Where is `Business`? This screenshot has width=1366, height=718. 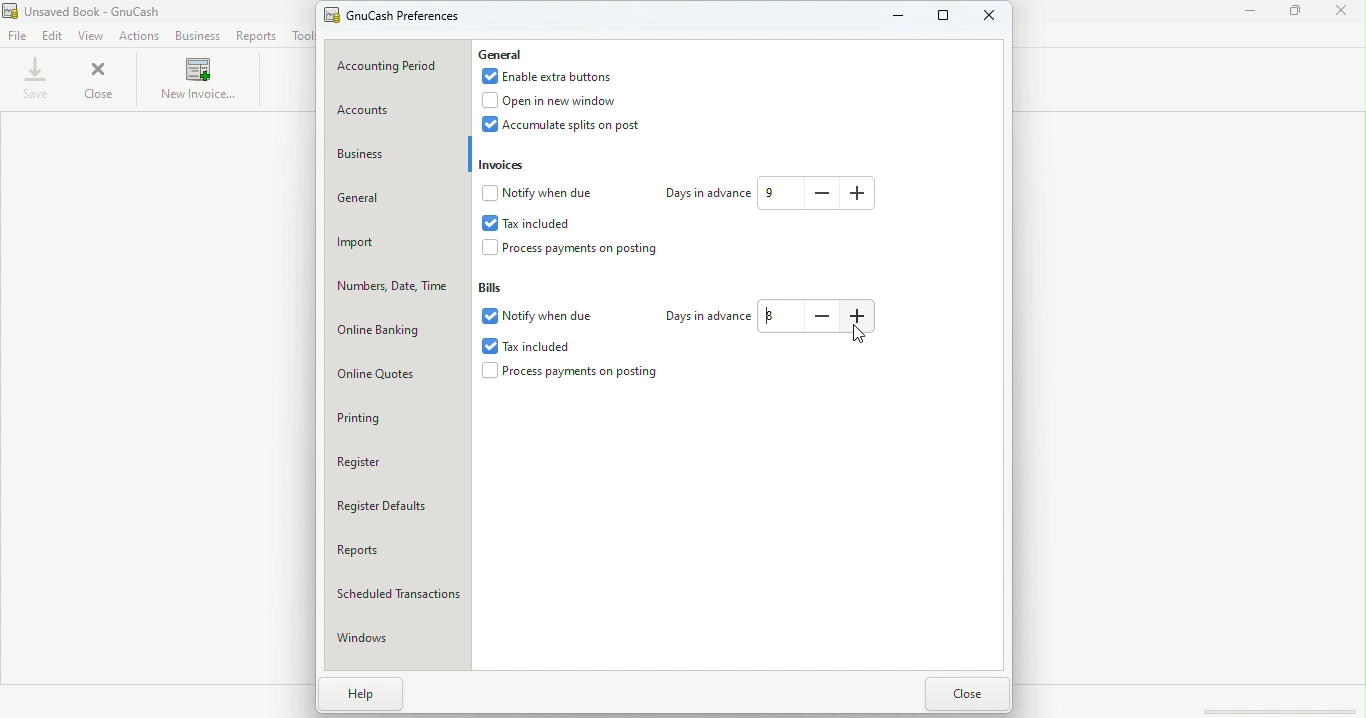
Business is located at coordinates (197, 35).